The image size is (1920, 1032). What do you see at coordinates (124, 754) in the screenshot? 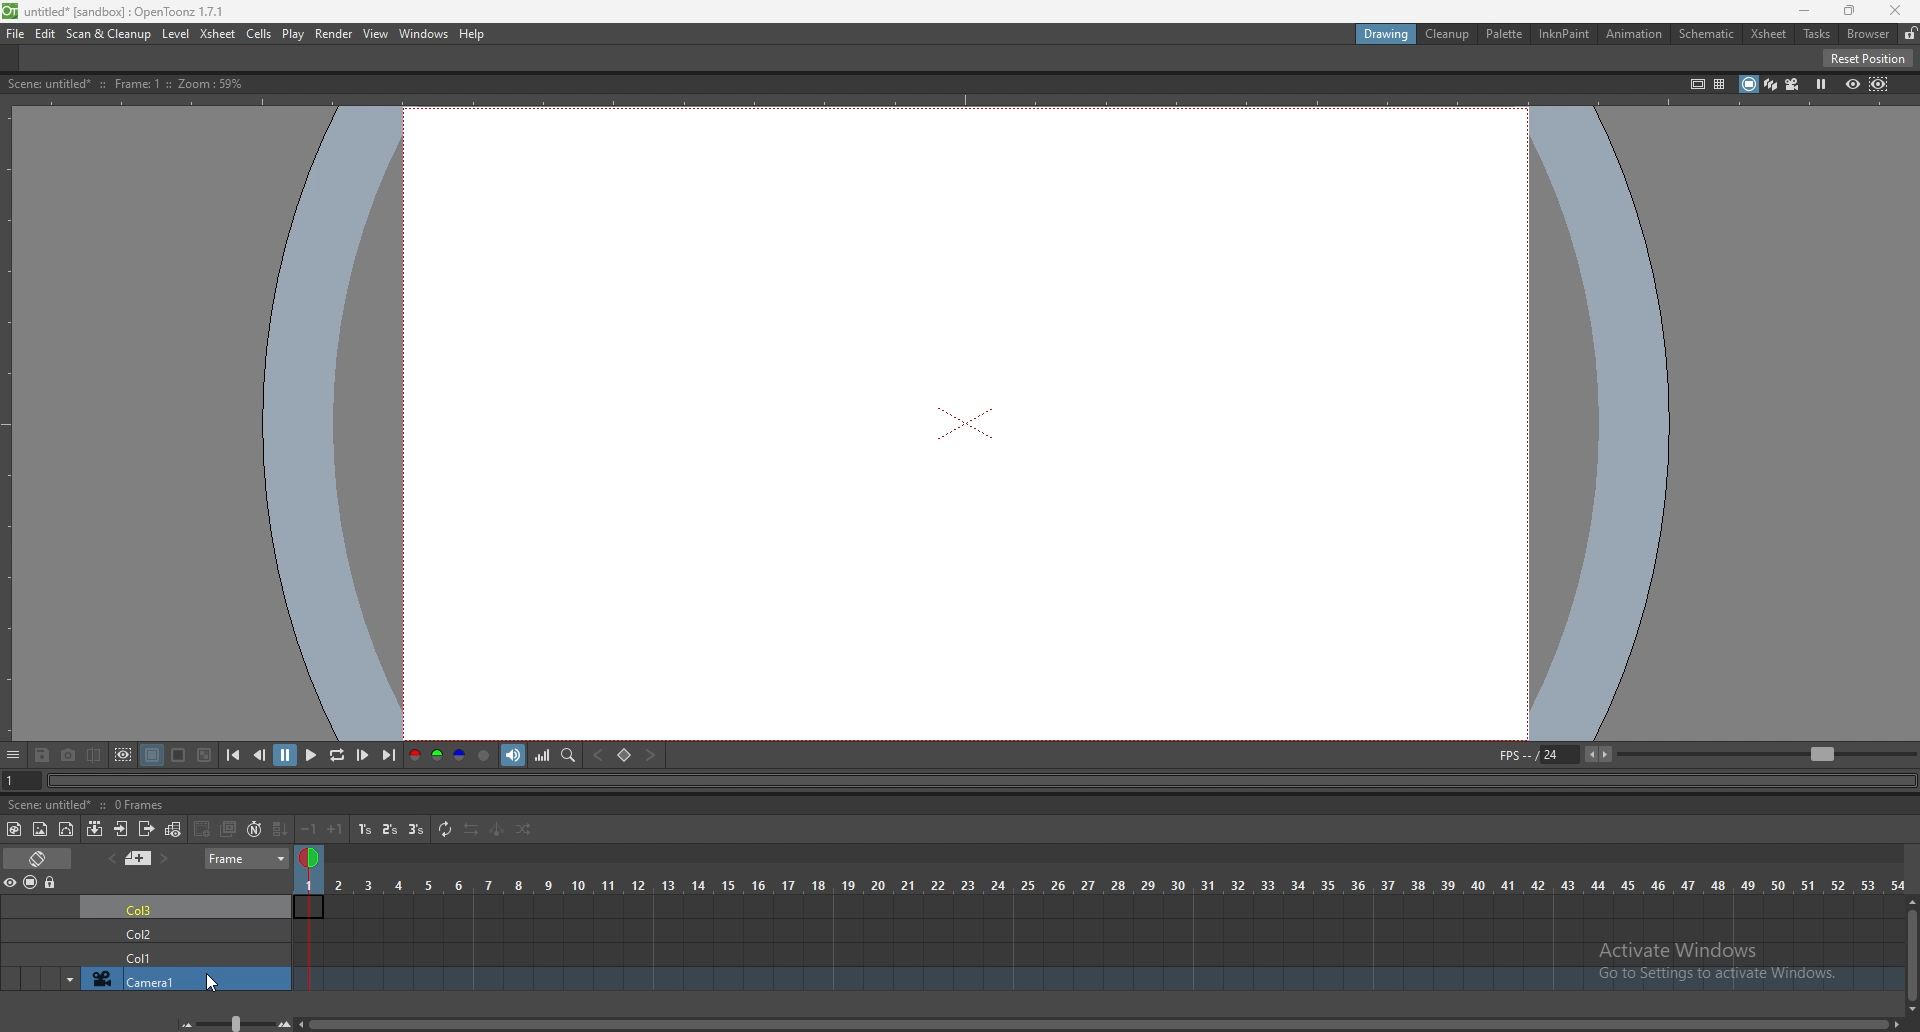
I see `define sub camera` at bounding box center [124, 754].